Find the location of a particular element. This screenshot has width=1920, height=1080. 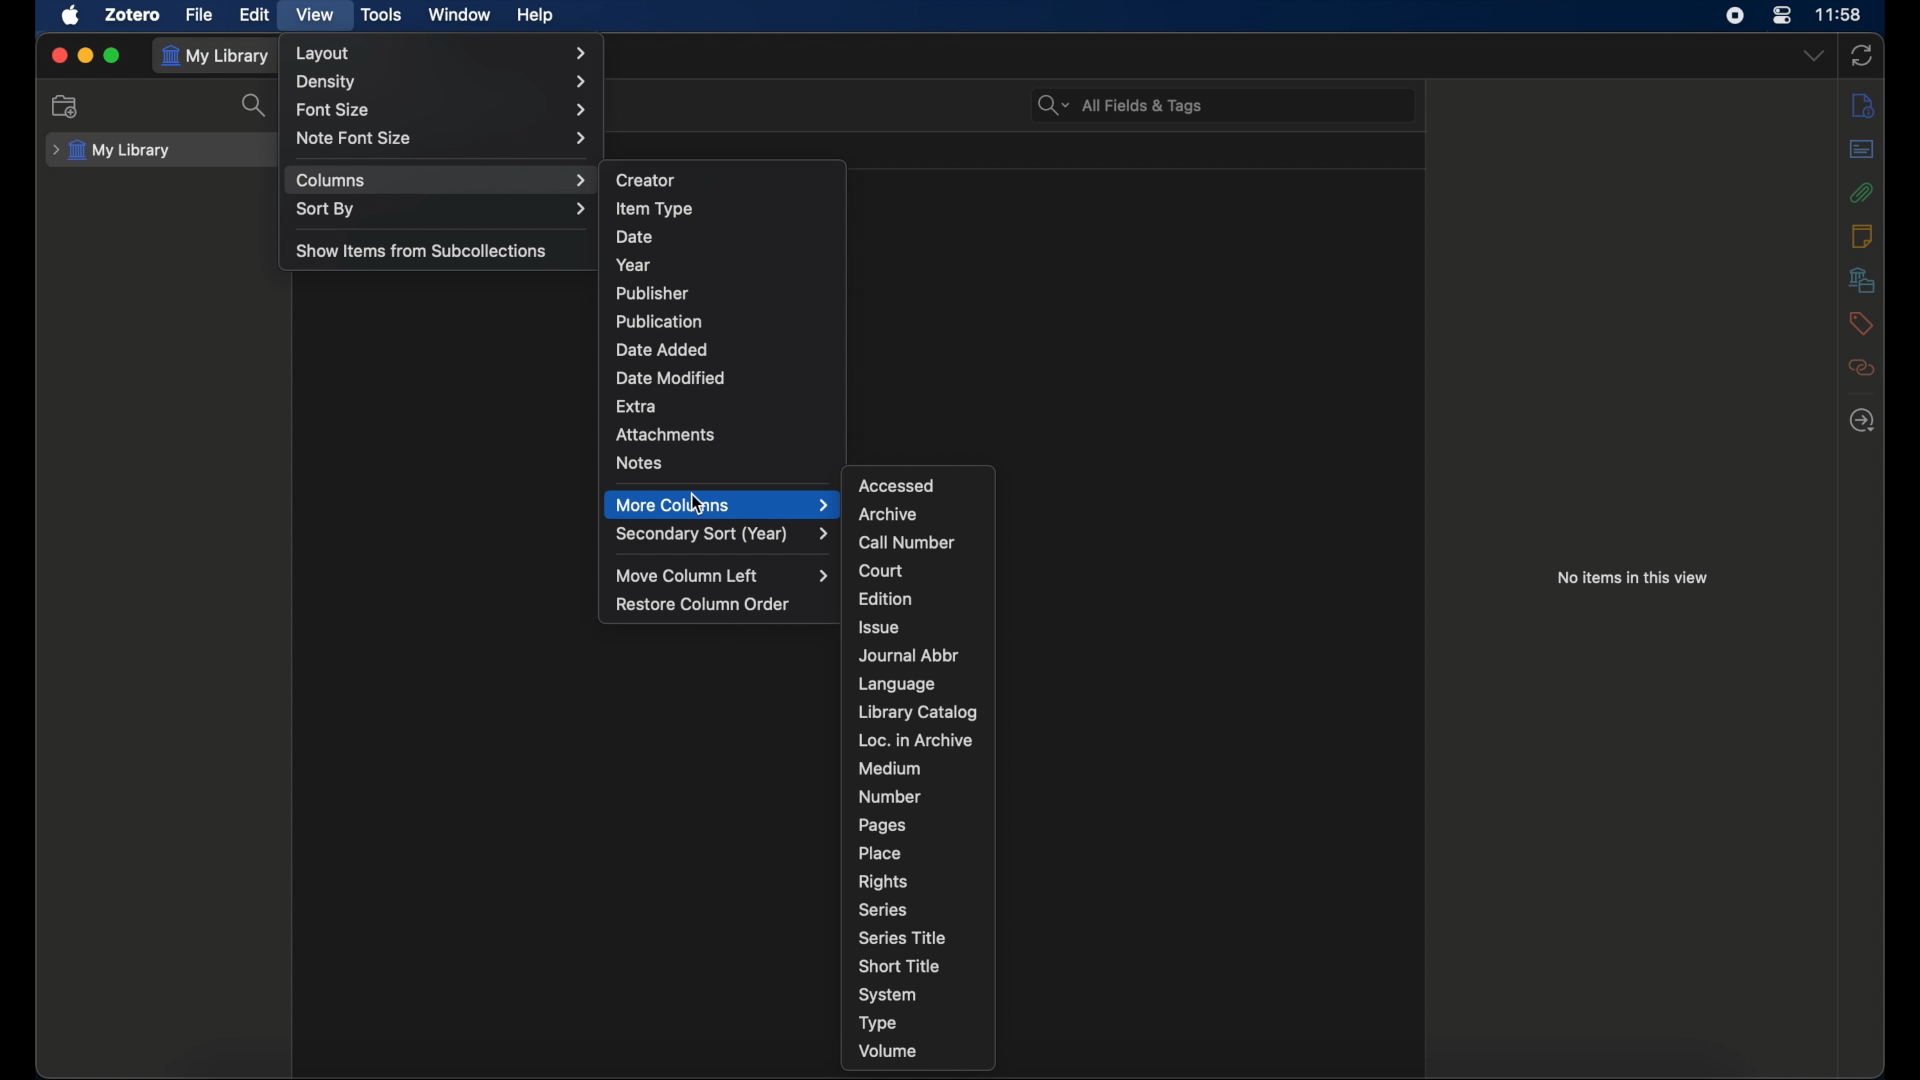

series is located at coordinates (883, 910).